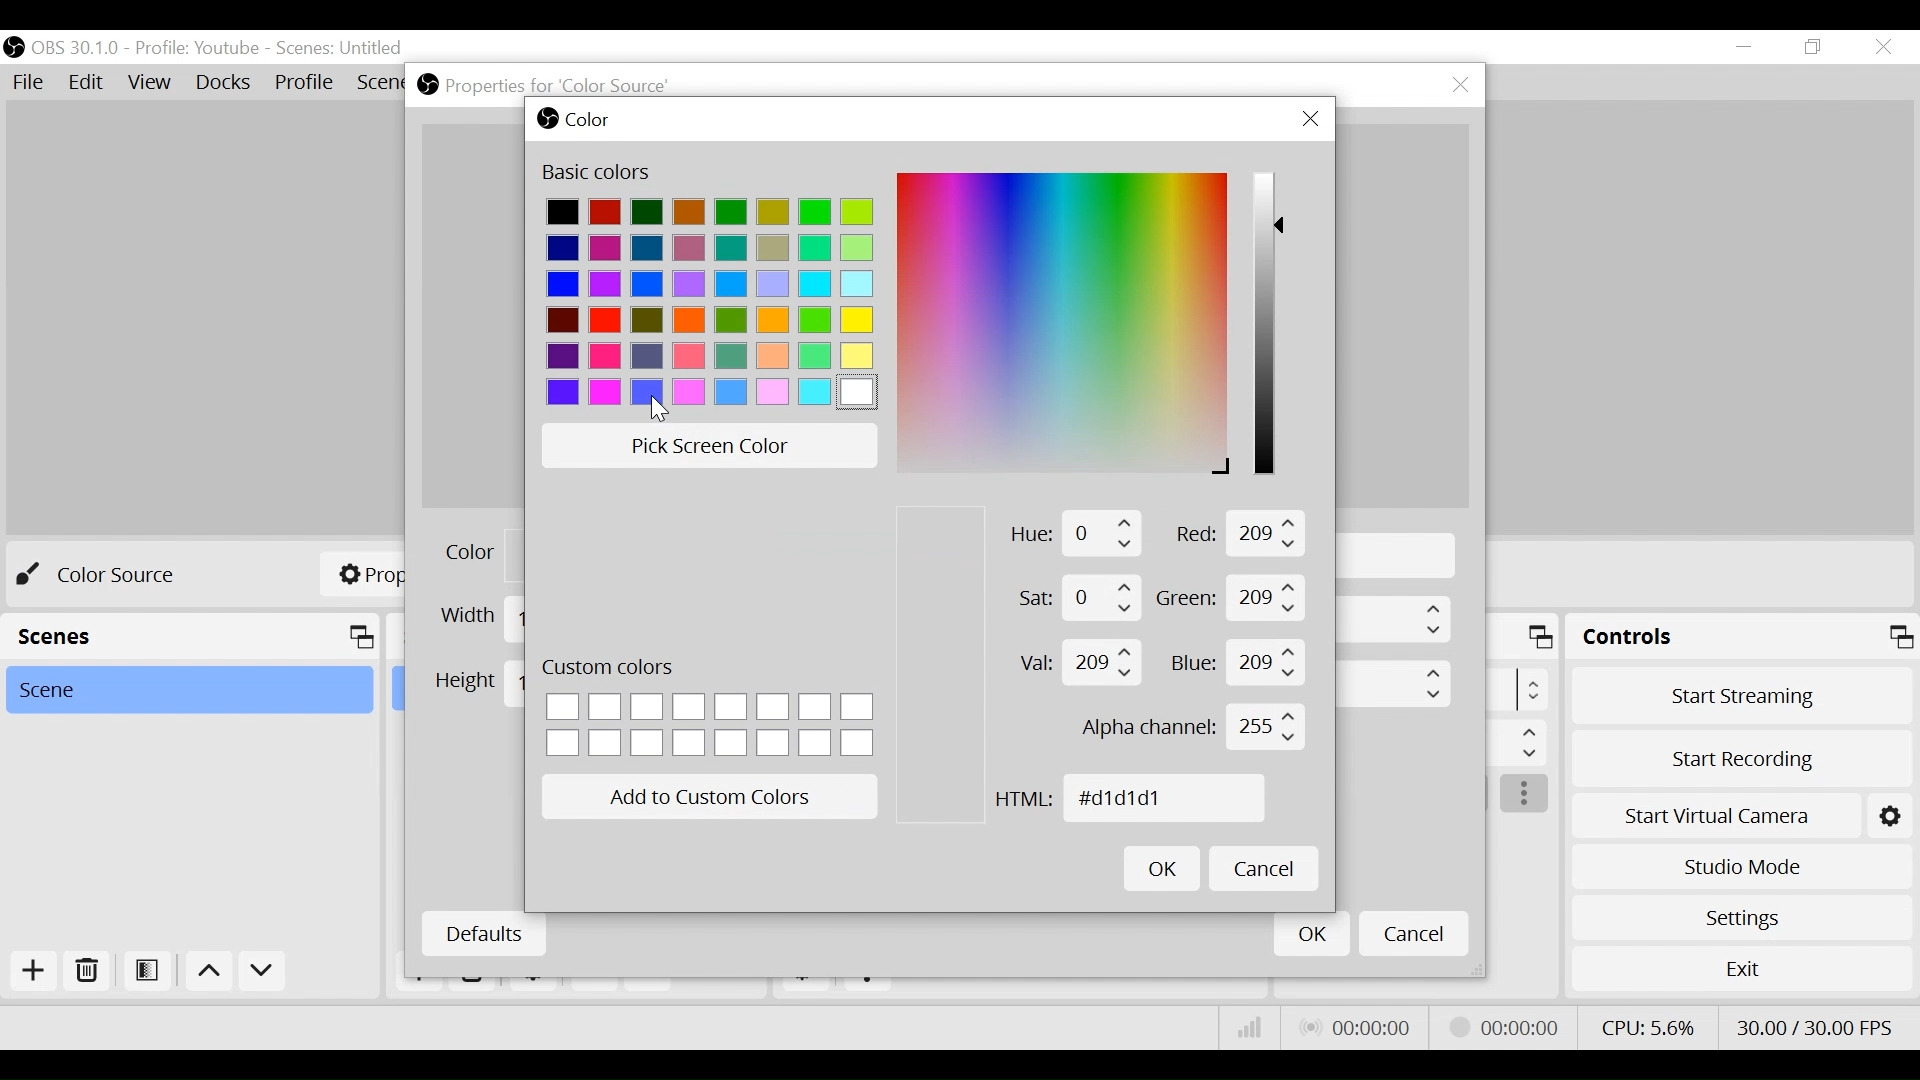 This screenshot has width=1920, height=1080. I want to click on OBS Studio Desktop icon, so click(428, 85).